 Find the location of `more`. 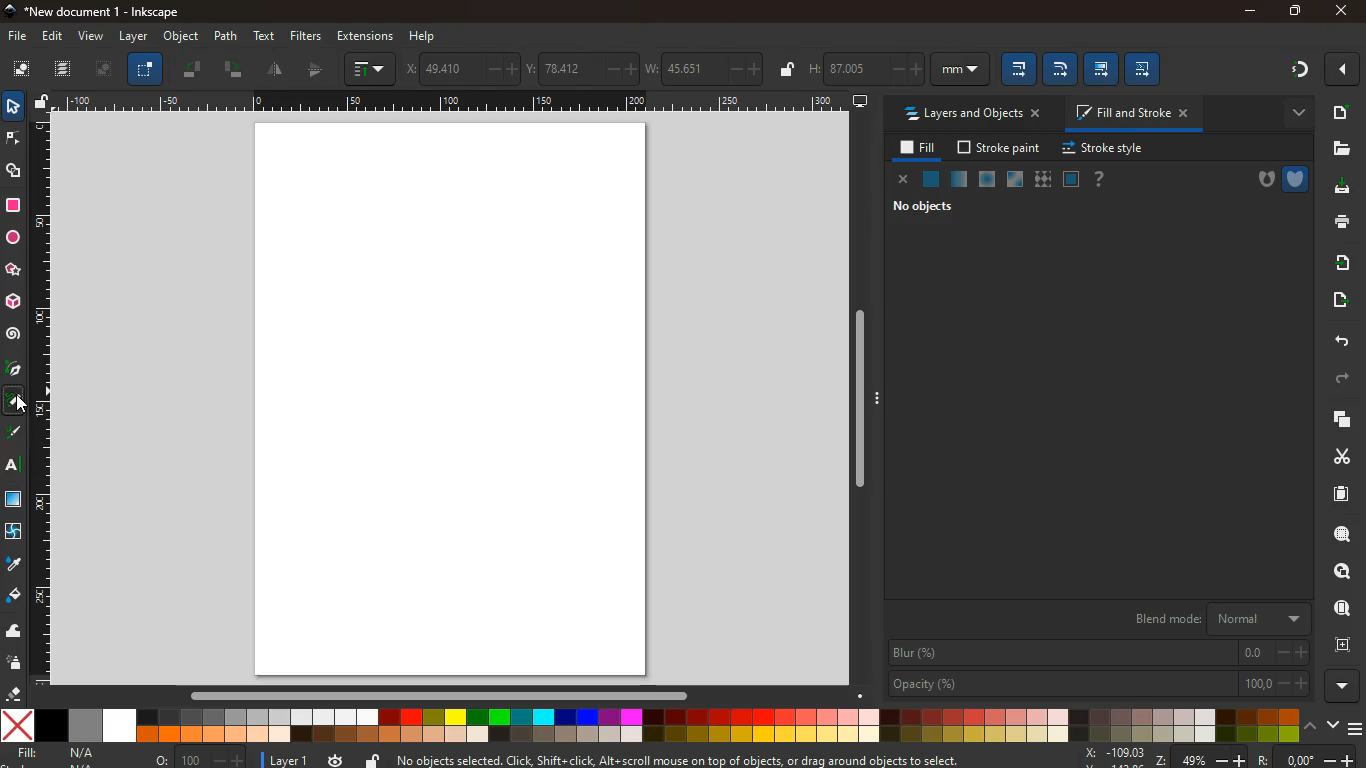

more is located at coordinates (1294, 114).